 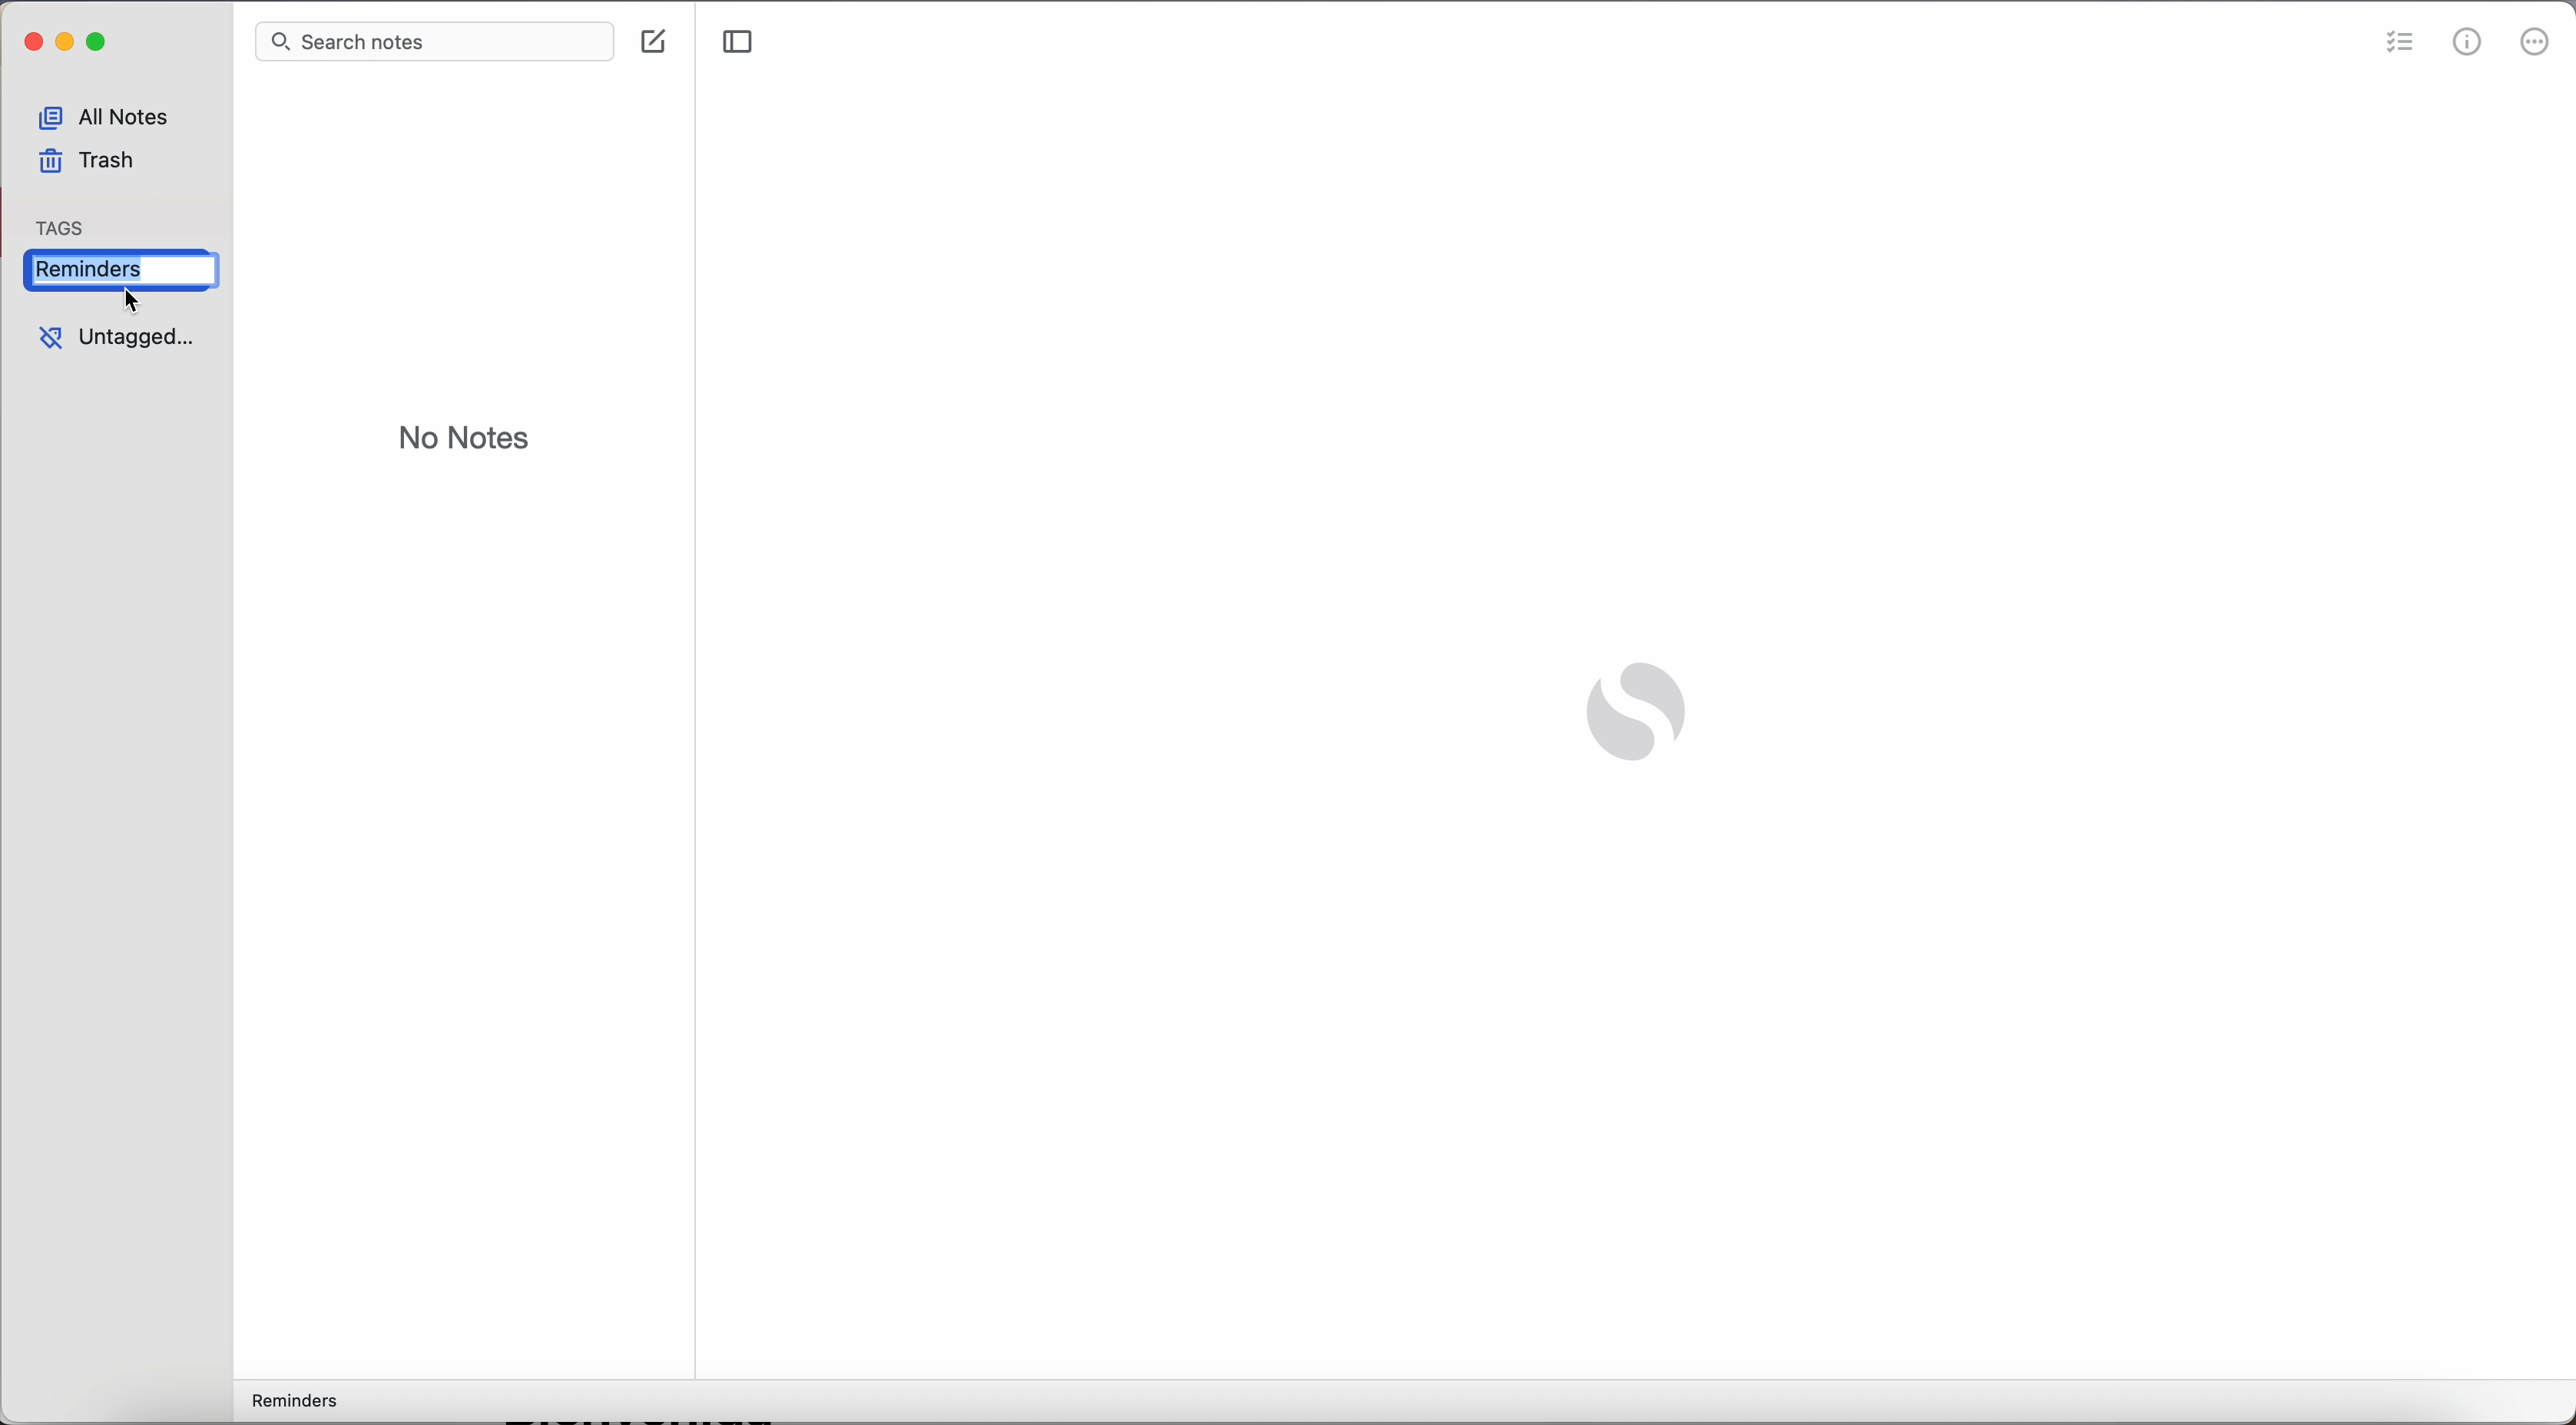 What do you see at coordinates (88, 165) in the screenshot?
I see `trash` at bounding box center [88, 165].